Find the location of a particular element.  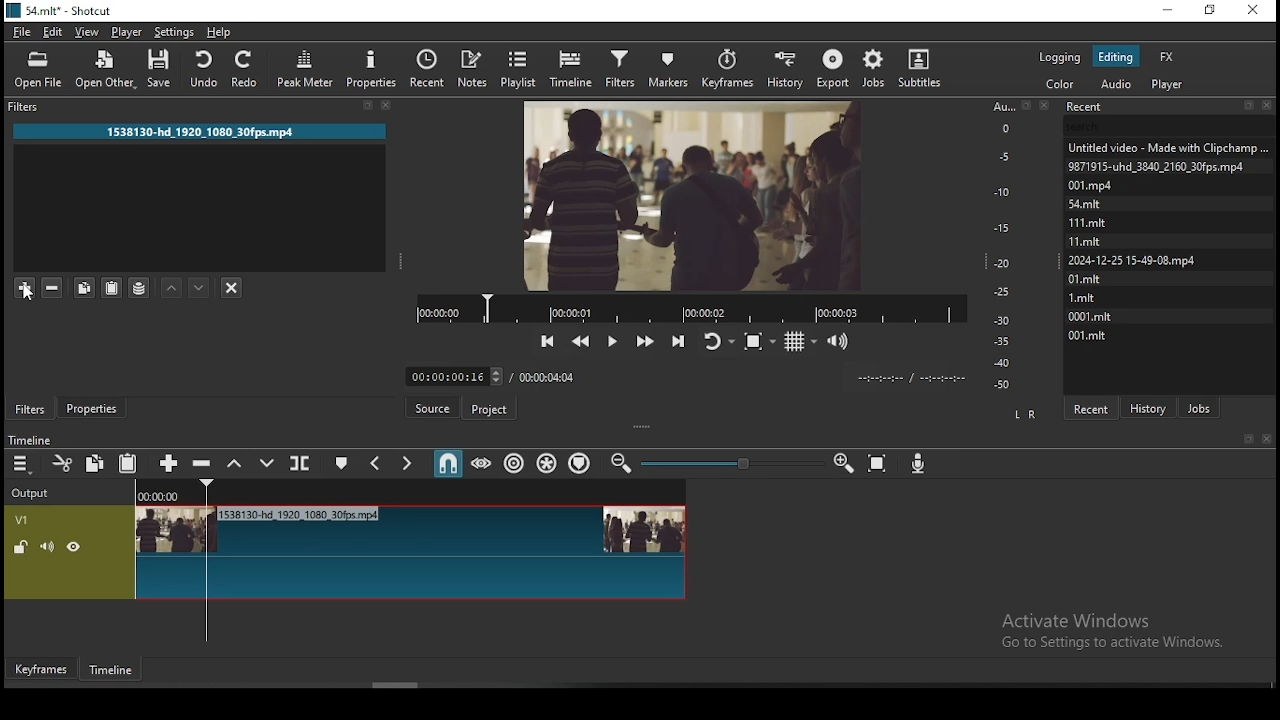

previous marker is located at coordinates (376, 463).